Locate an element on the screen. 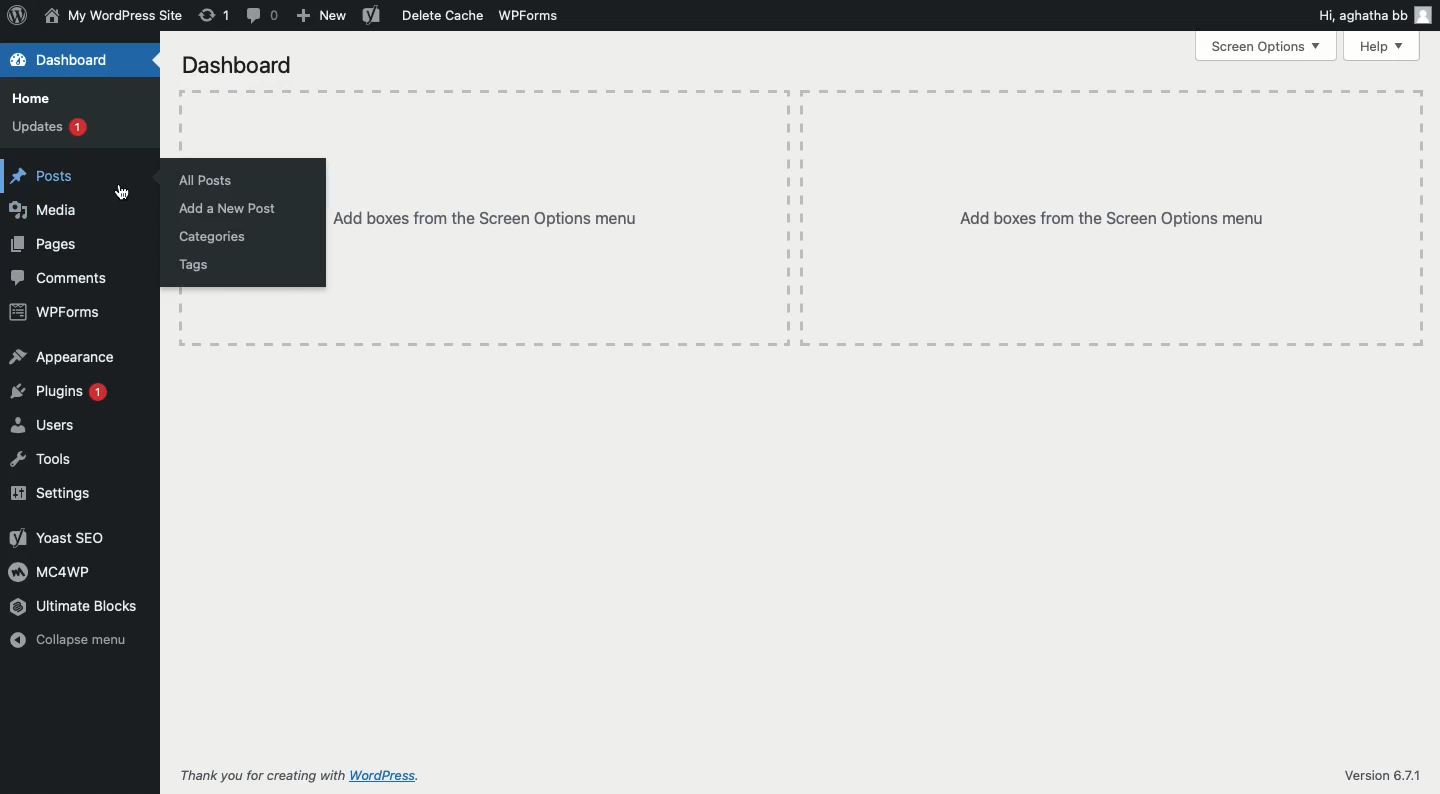 The image size is (1440, 794). Comment is located at coordinates (264, 14).